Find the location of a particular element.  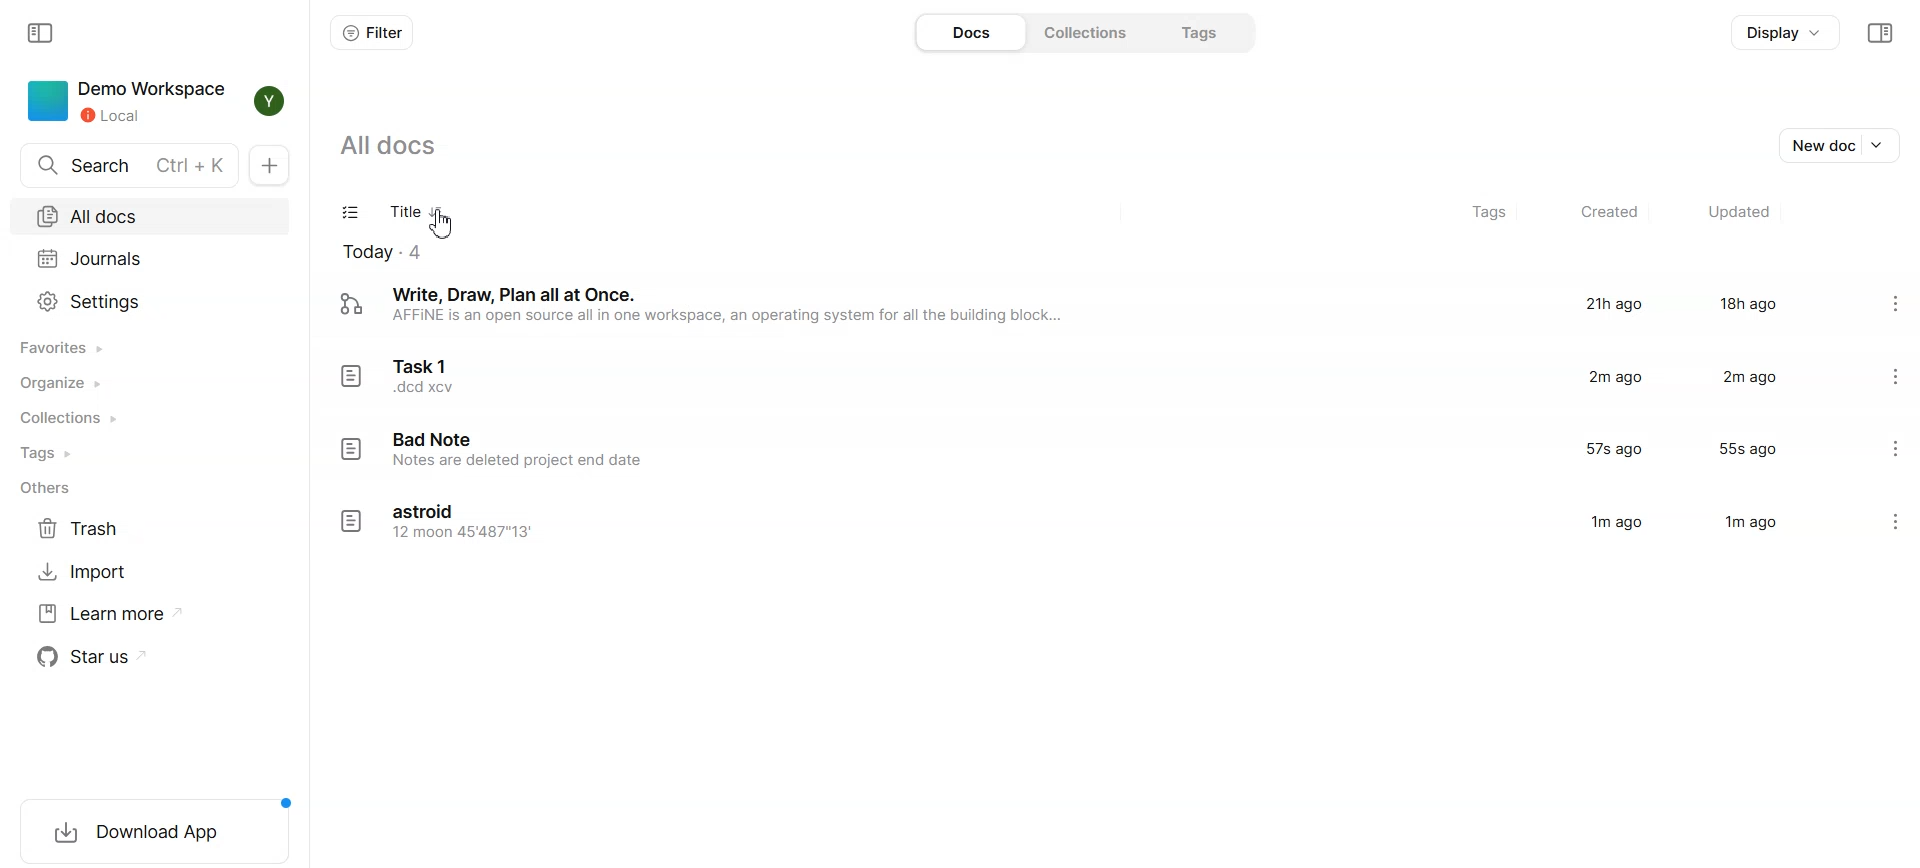

Task 1 is located at coordinates (424, 366).